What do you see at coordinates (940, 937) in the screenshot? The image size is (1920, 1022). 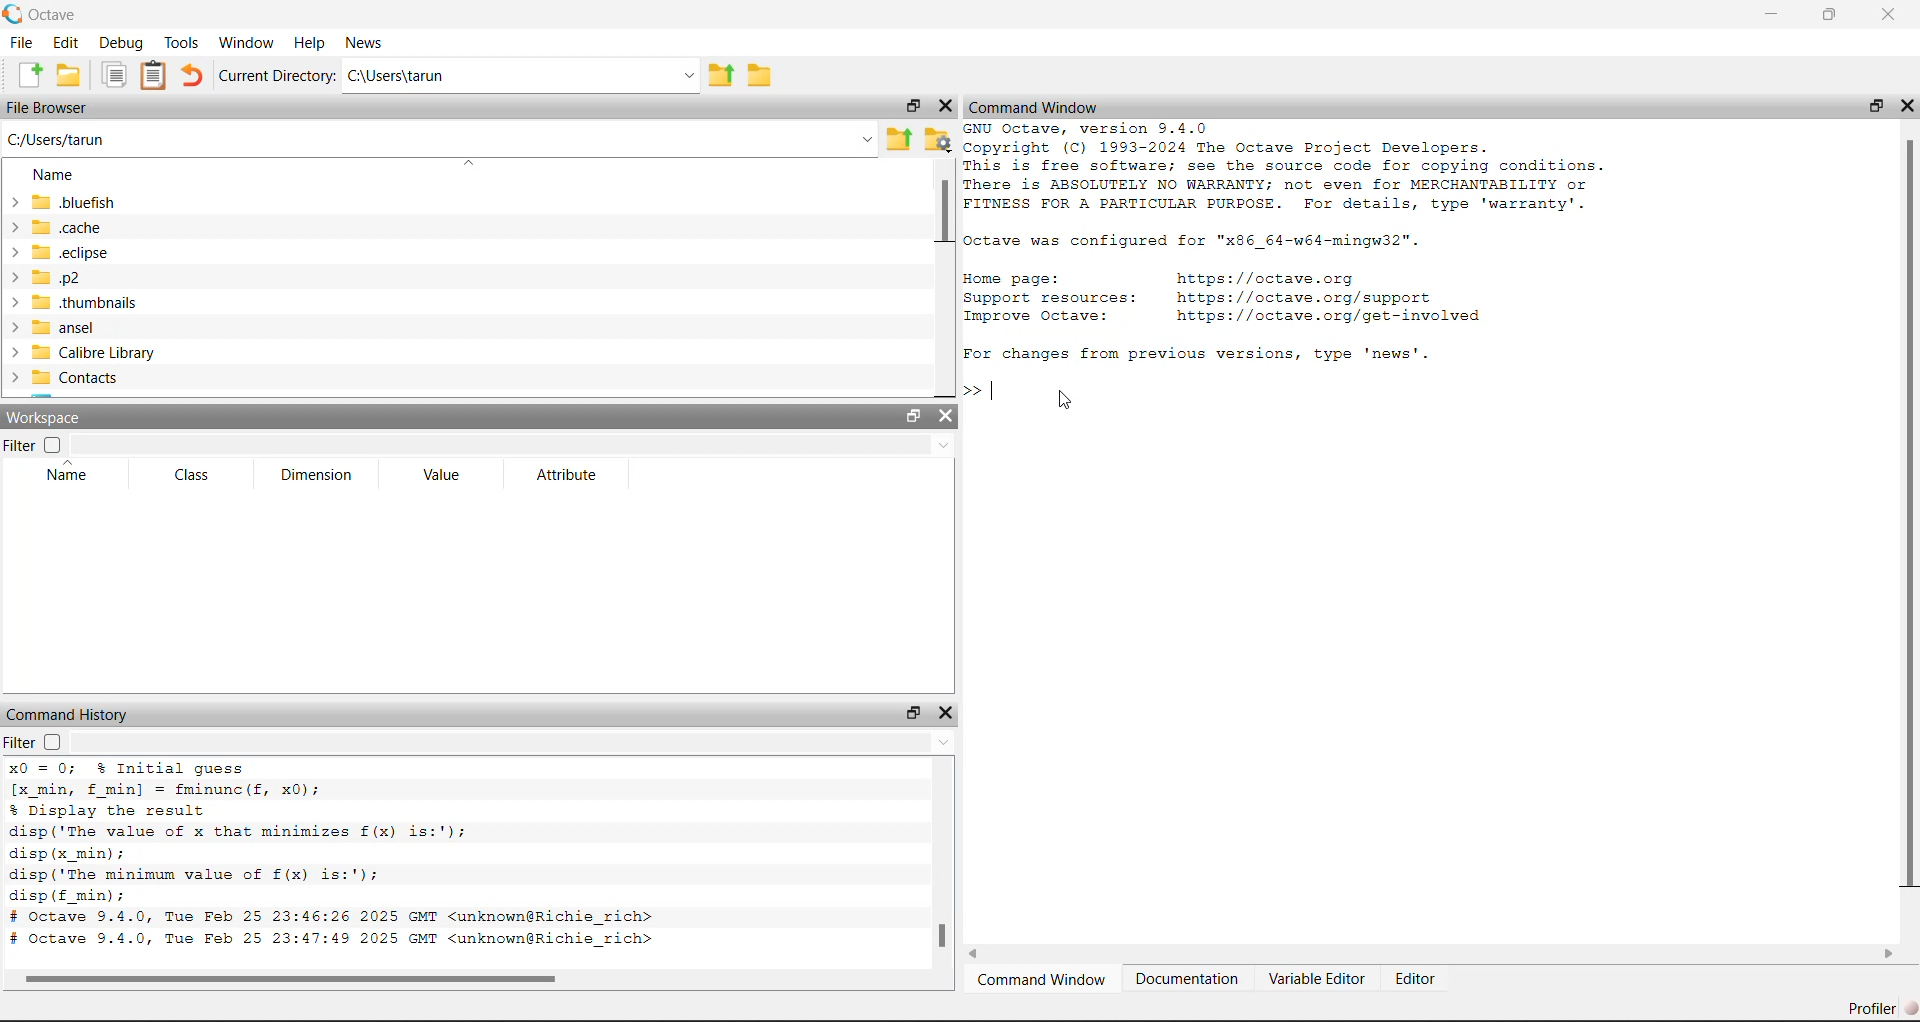 I see `Scrollbar` at bounding box center [940, 937].